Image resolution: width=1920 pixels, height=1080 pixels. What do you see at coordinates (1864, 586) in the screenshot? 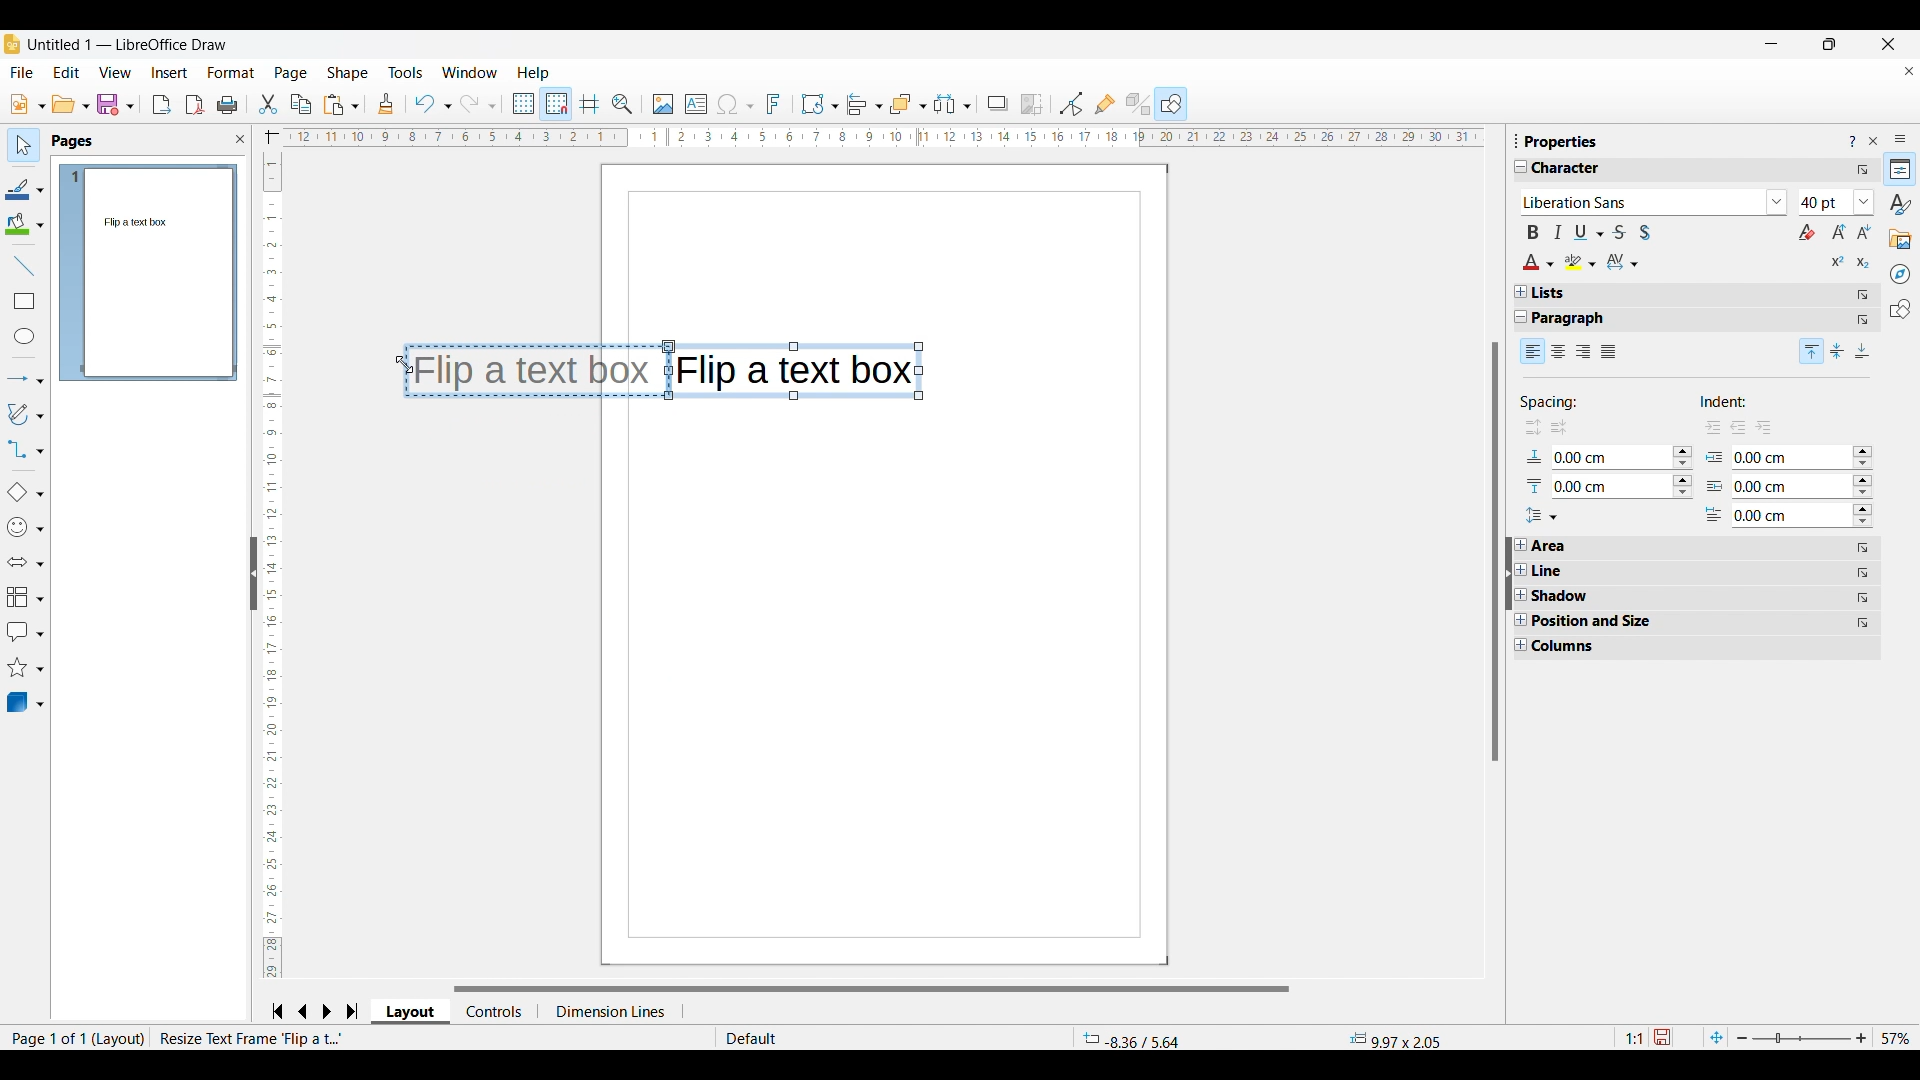
I see `More options for respective sub-title` at bounding box center [1864, 586].